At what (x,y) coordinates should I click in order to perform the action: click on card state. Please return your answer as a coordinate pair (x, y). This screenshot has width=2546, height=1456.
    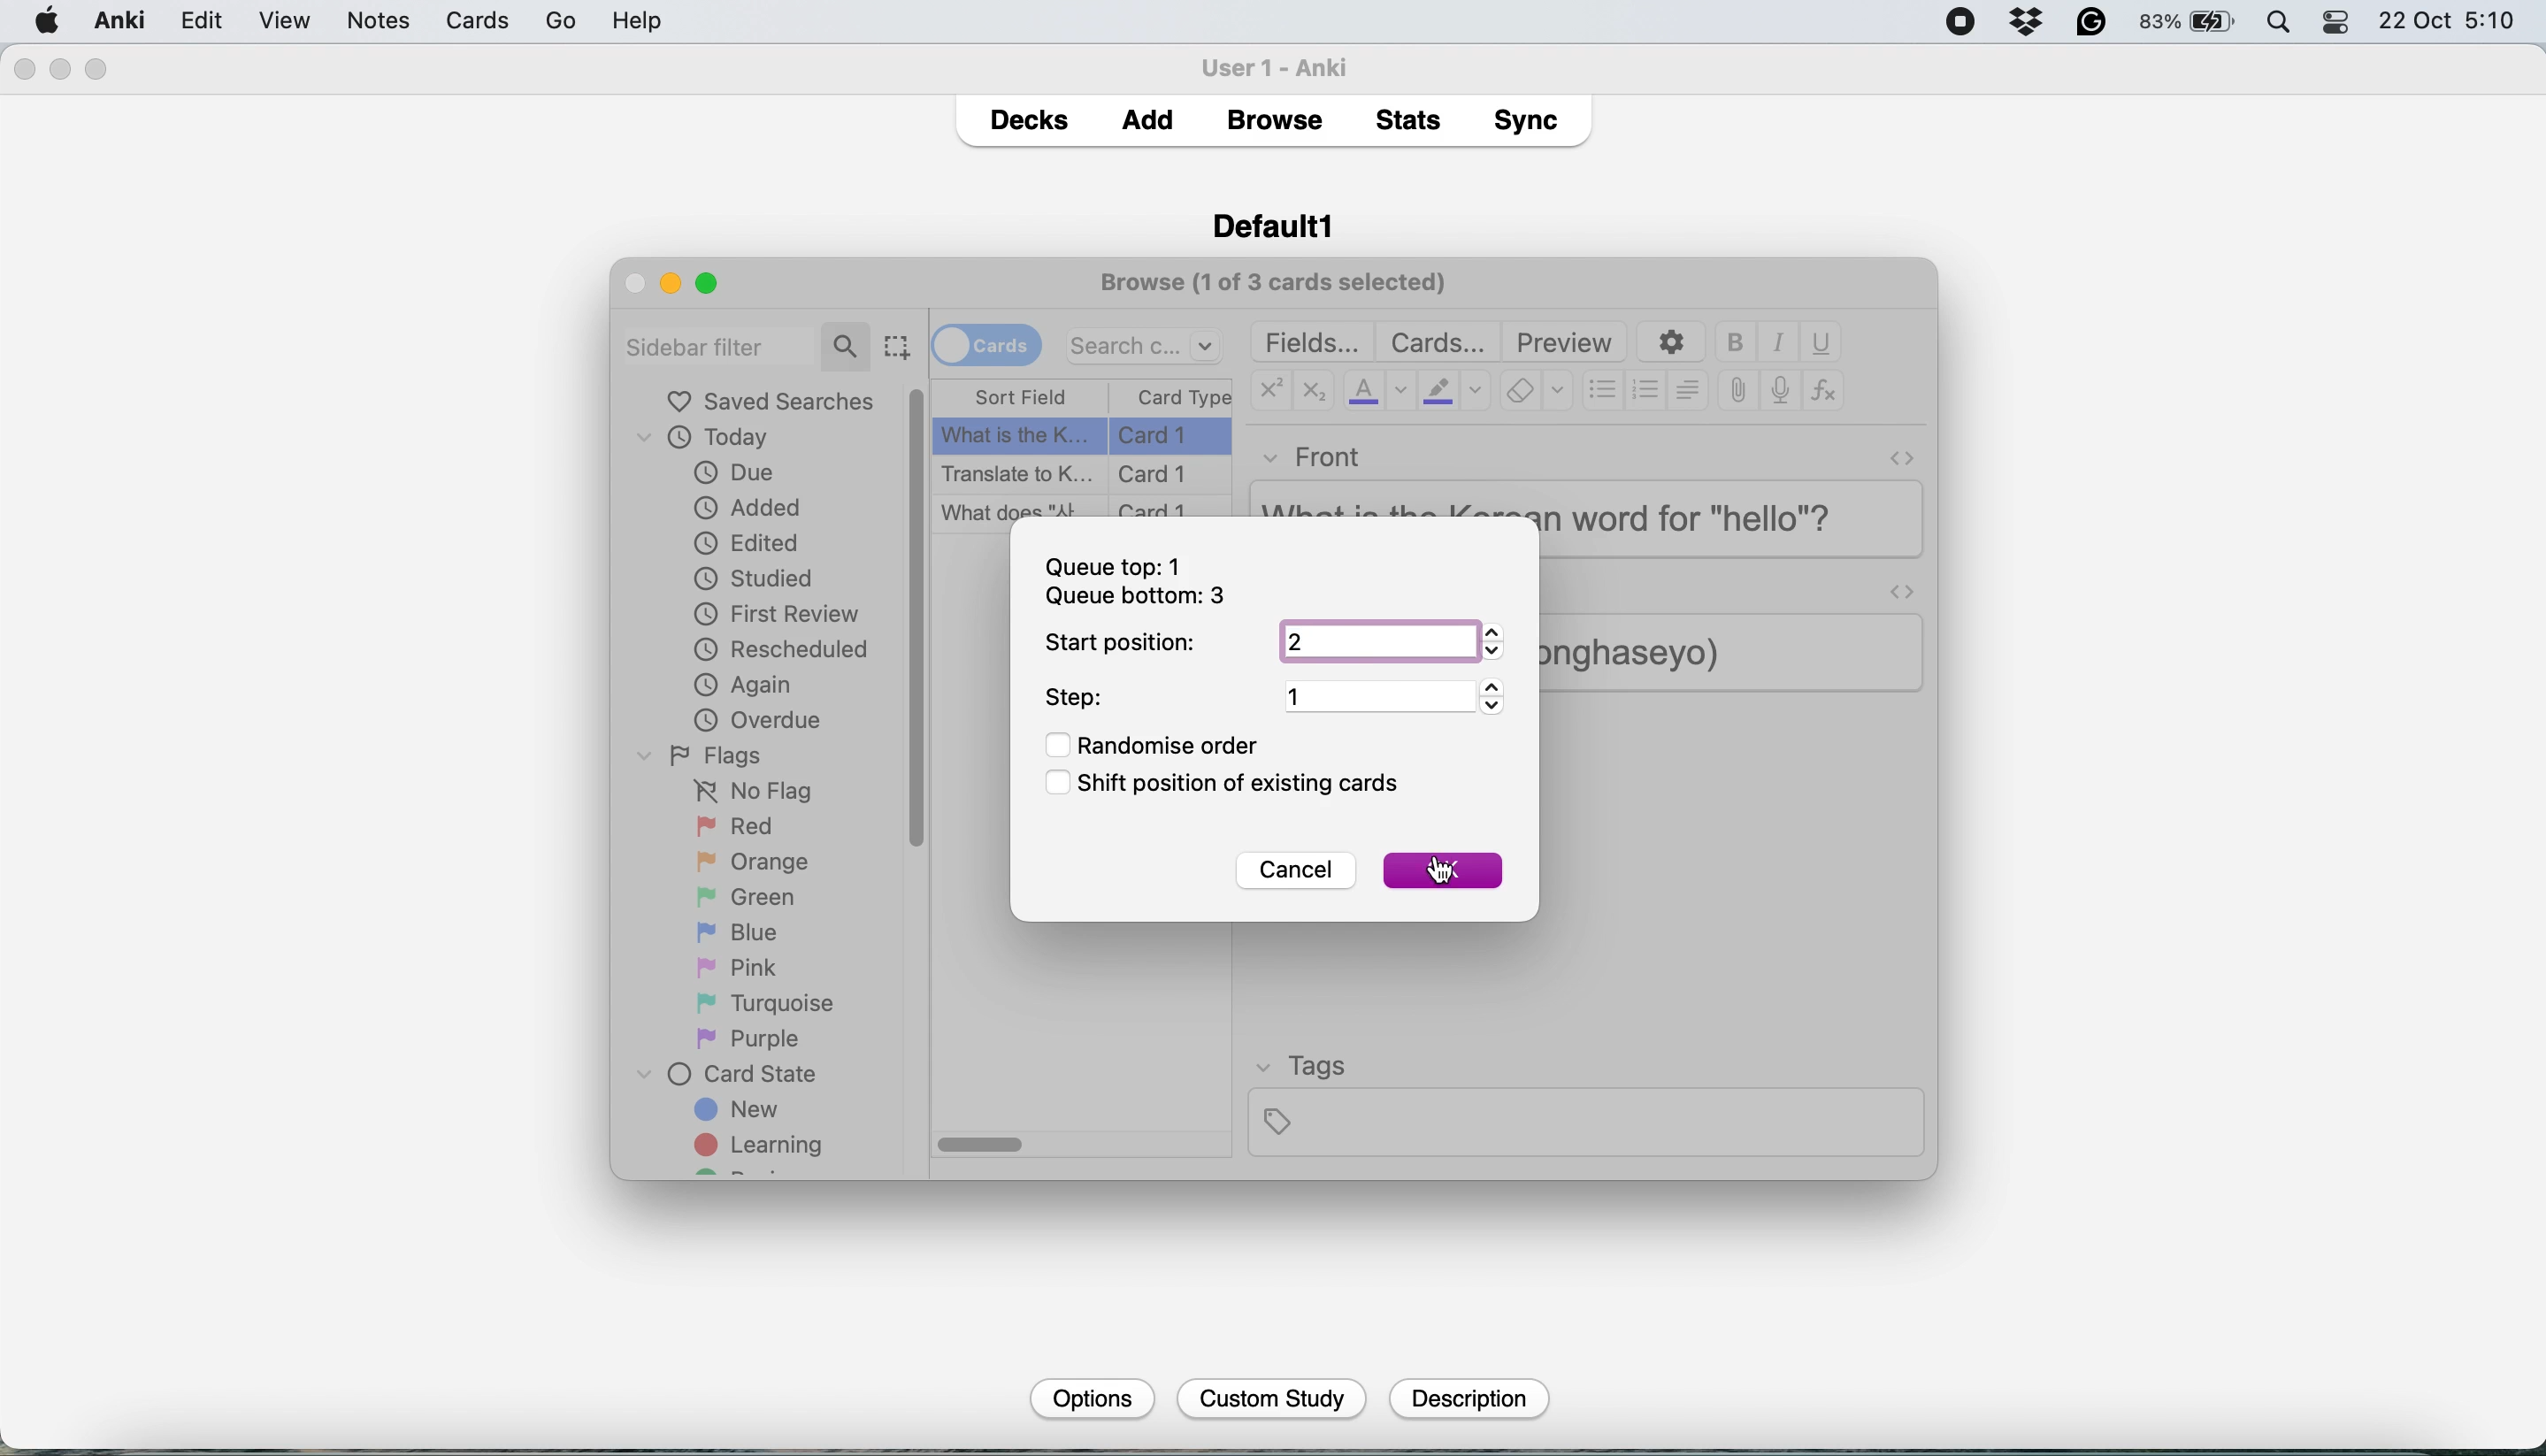
    Looking at the image, I should click on (737, 1074).